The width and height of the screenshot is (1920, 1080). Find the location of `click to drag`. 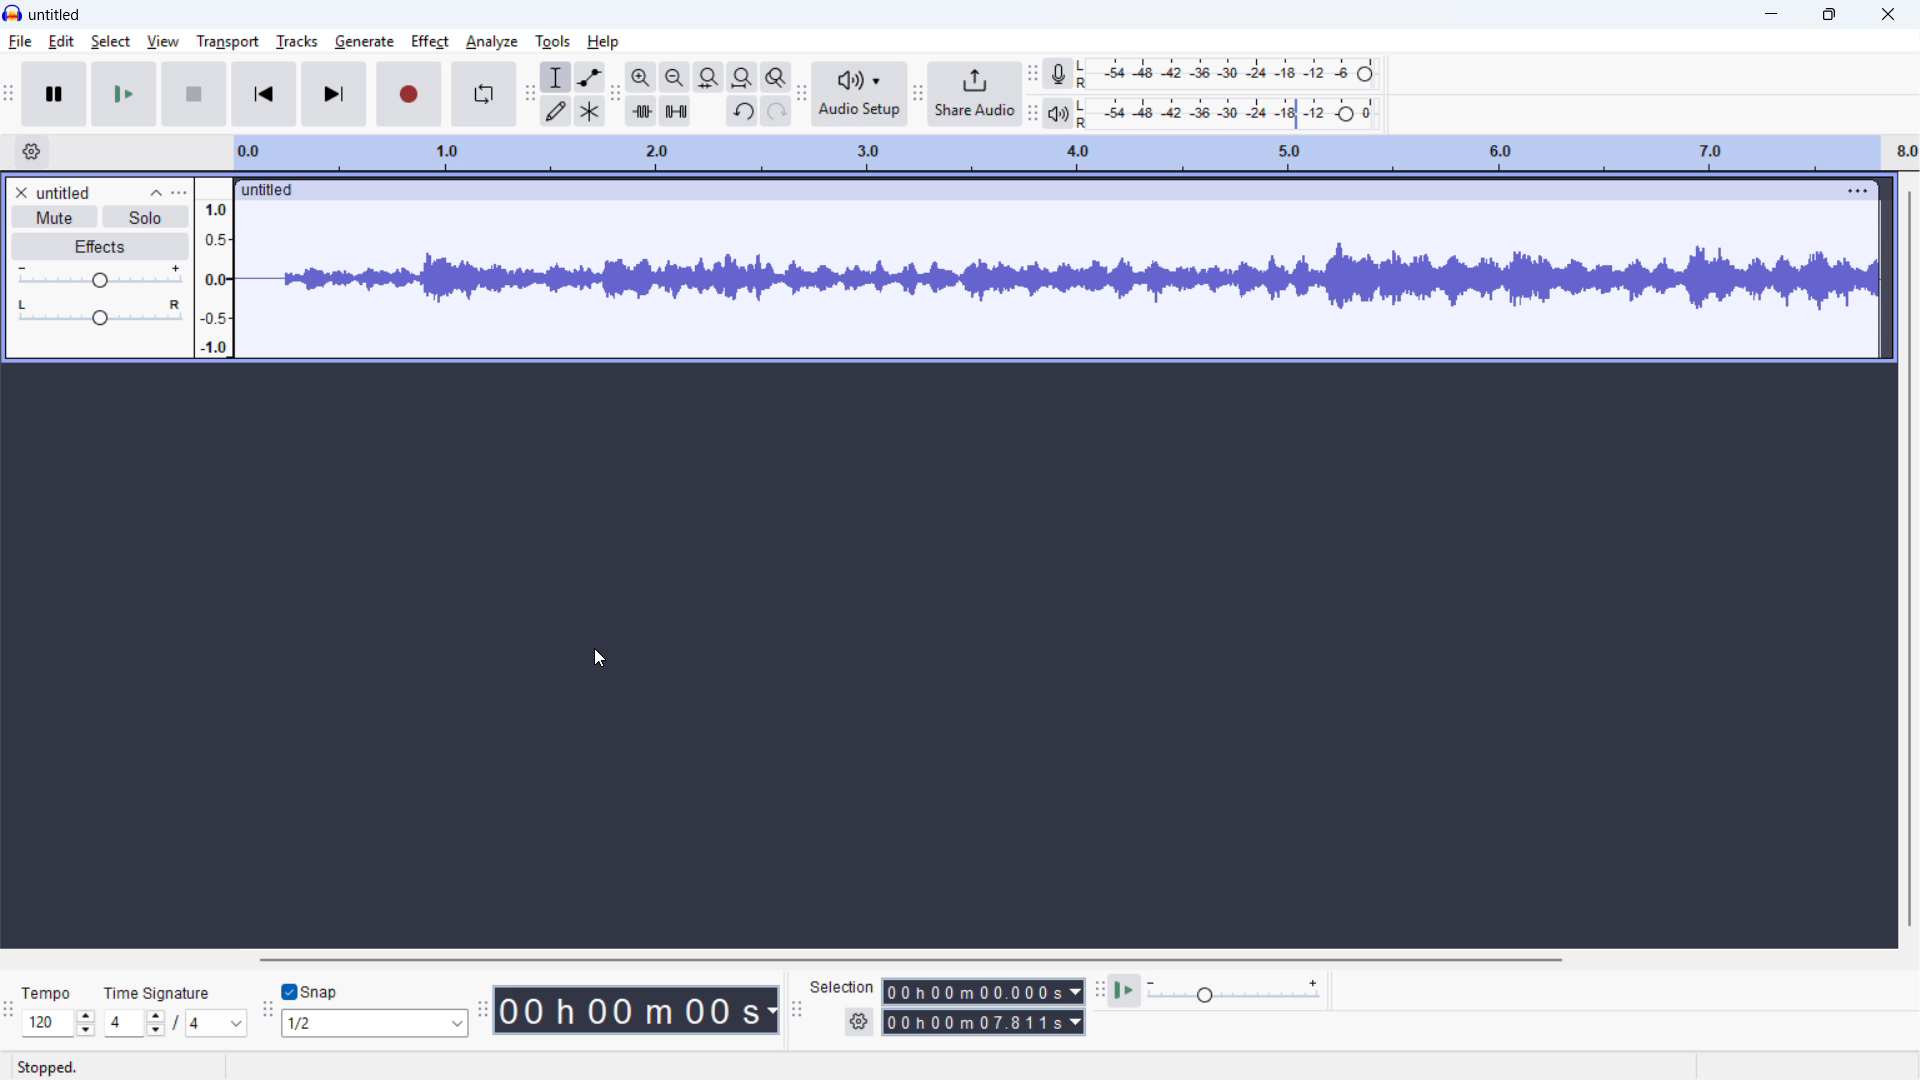

click to drag is located at coordinates (1025, 191).